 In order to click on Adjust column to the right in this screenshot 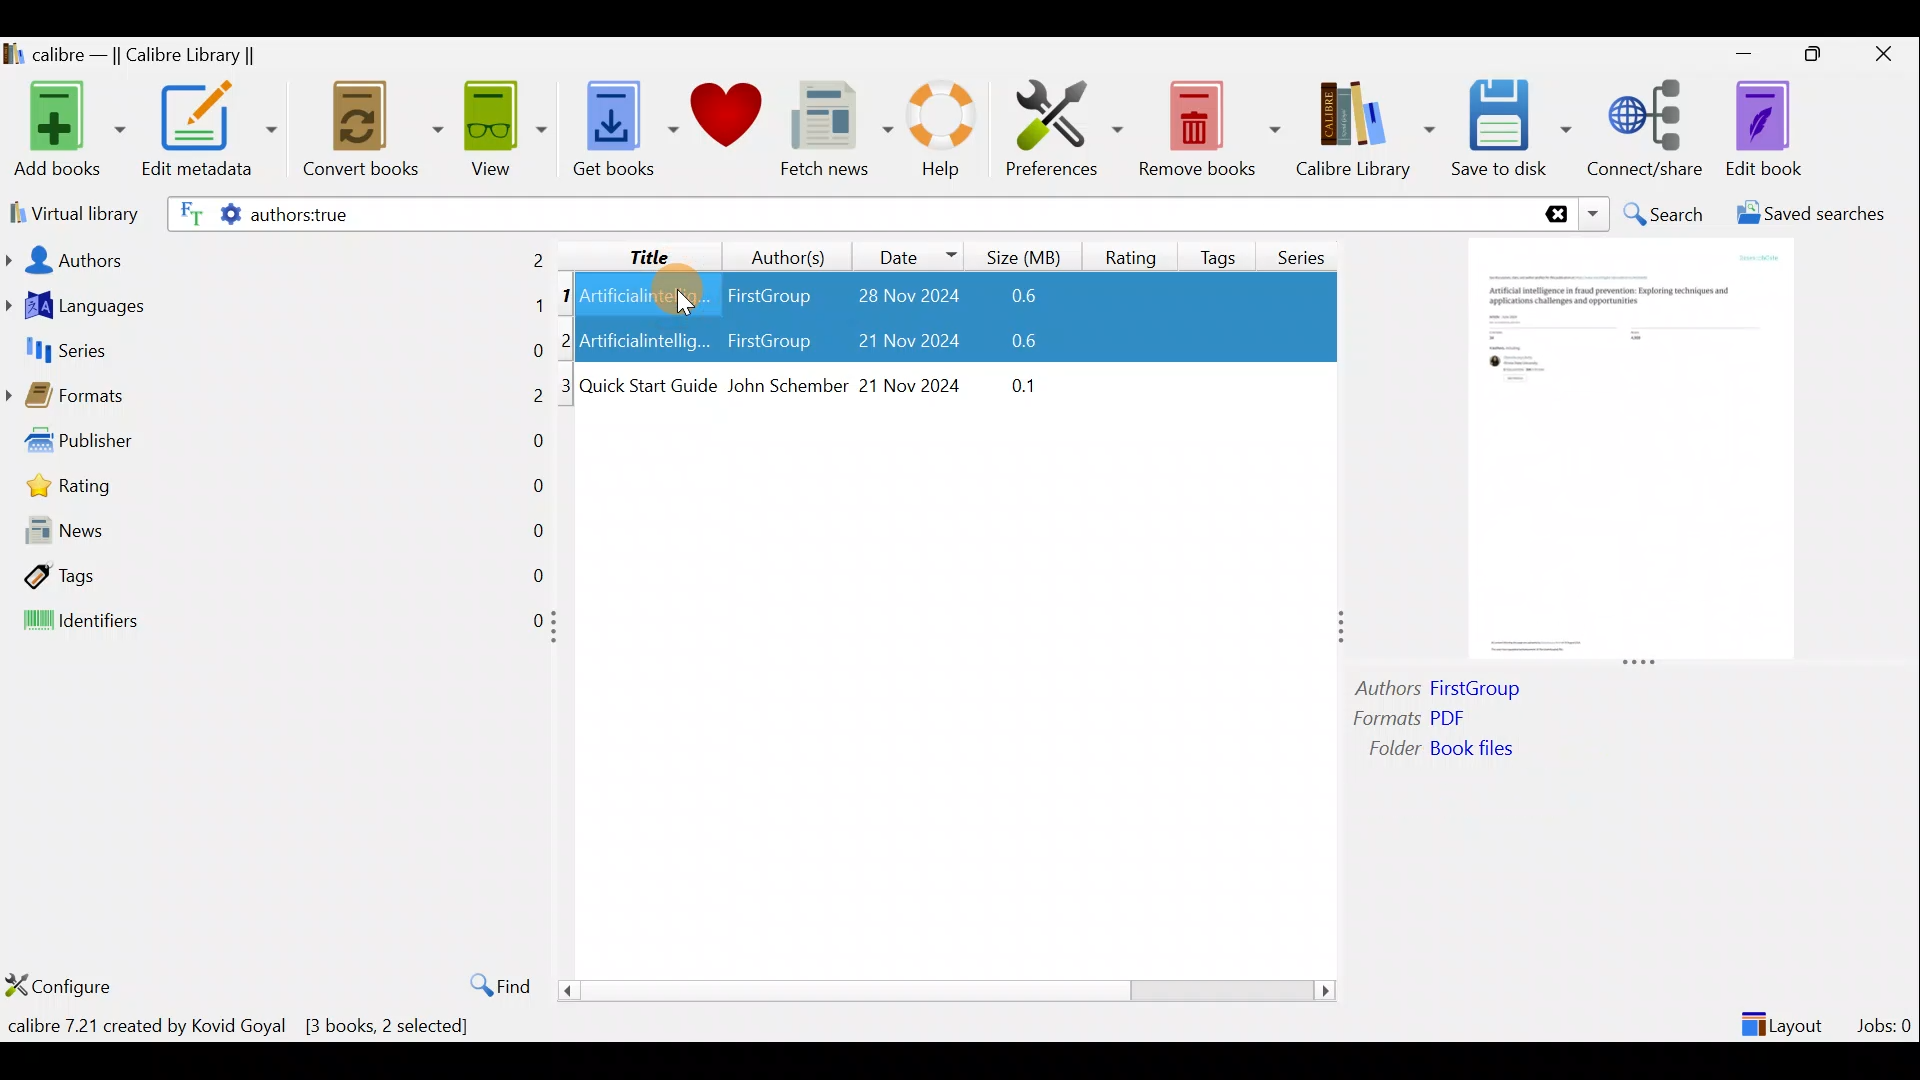, I will do `click(1343, 629)`.